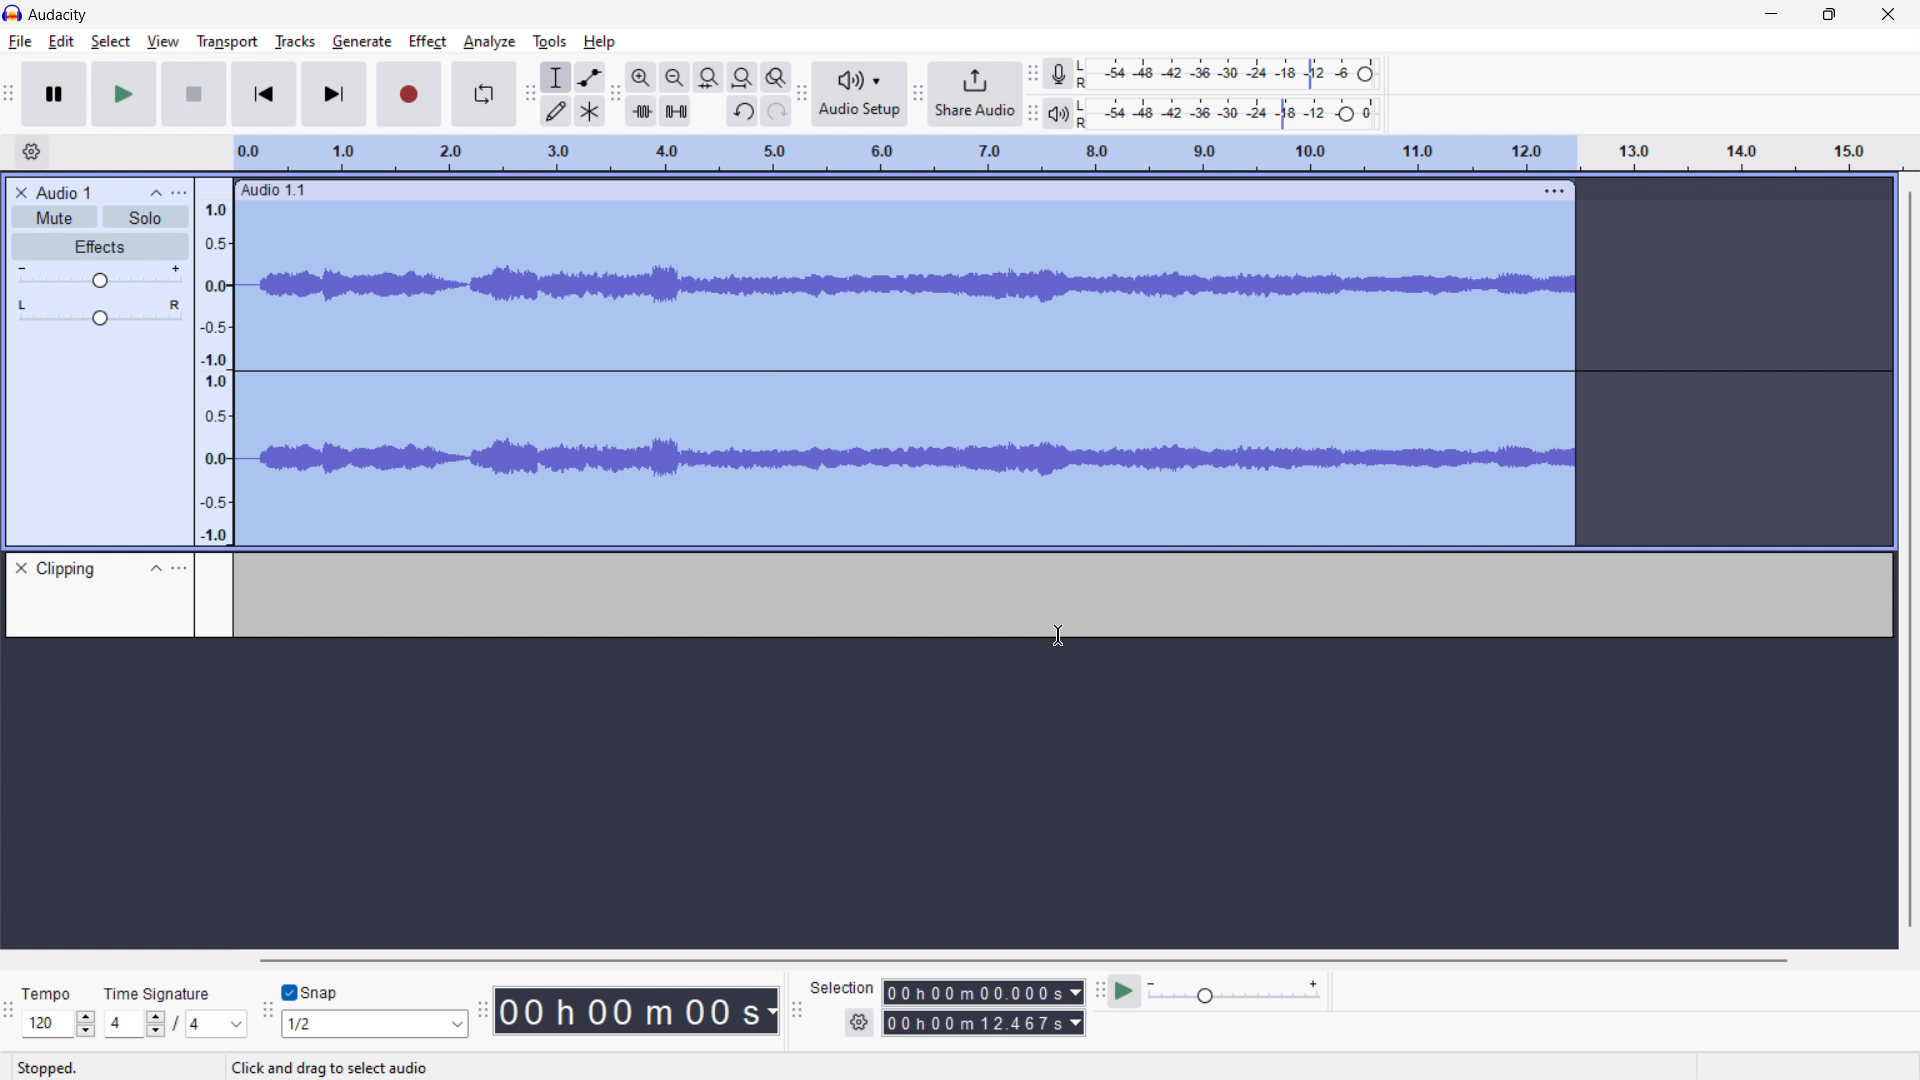  Describe the element at coordinates (21, 567) in the screenshot. I see `delete` at that location.